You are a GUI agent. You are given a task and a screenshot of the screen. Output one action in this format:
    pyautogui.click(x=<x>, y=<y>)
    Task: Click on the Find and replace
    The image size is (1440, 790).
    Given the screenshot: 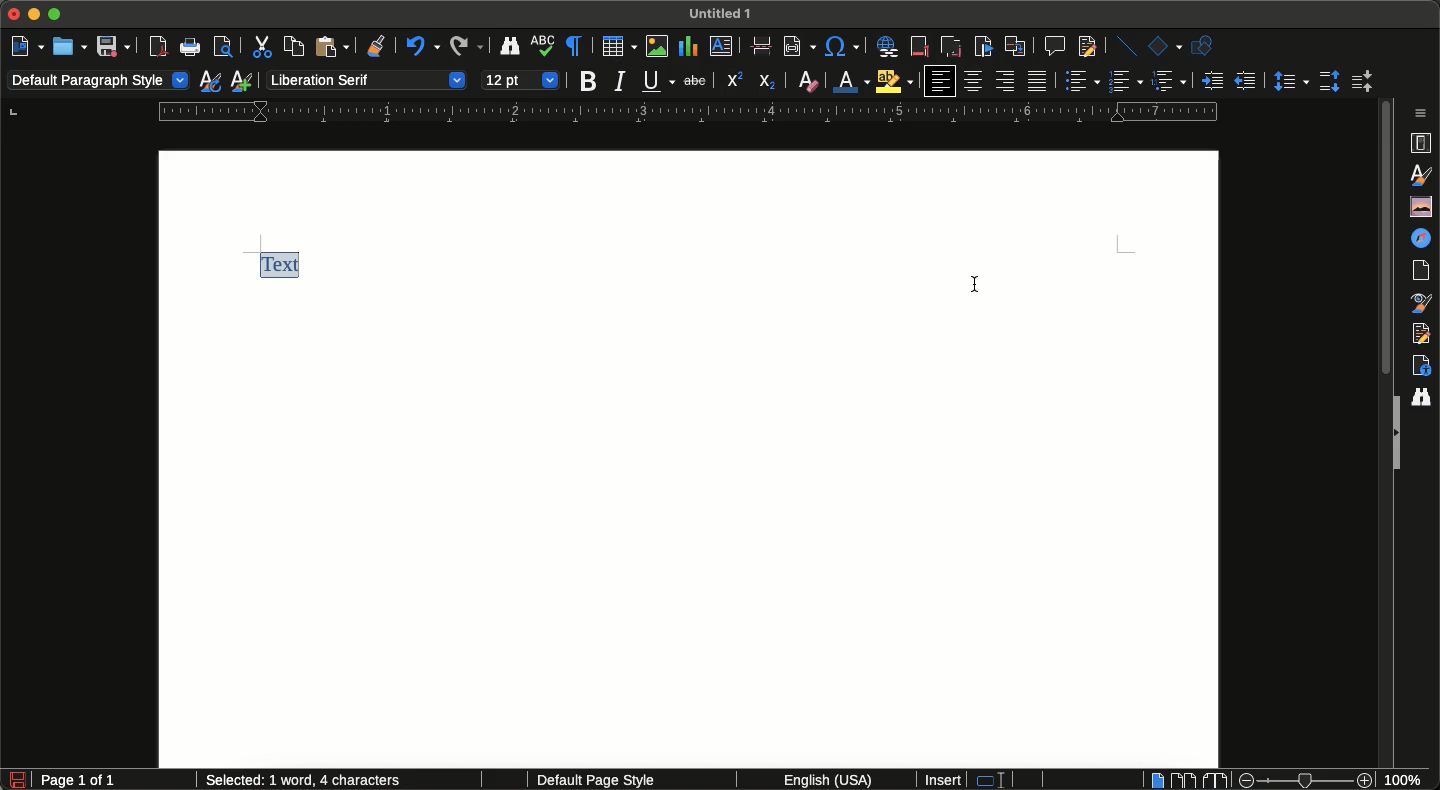 What is the action you would take?
    pyautogui.click(x=510, y=49)
    